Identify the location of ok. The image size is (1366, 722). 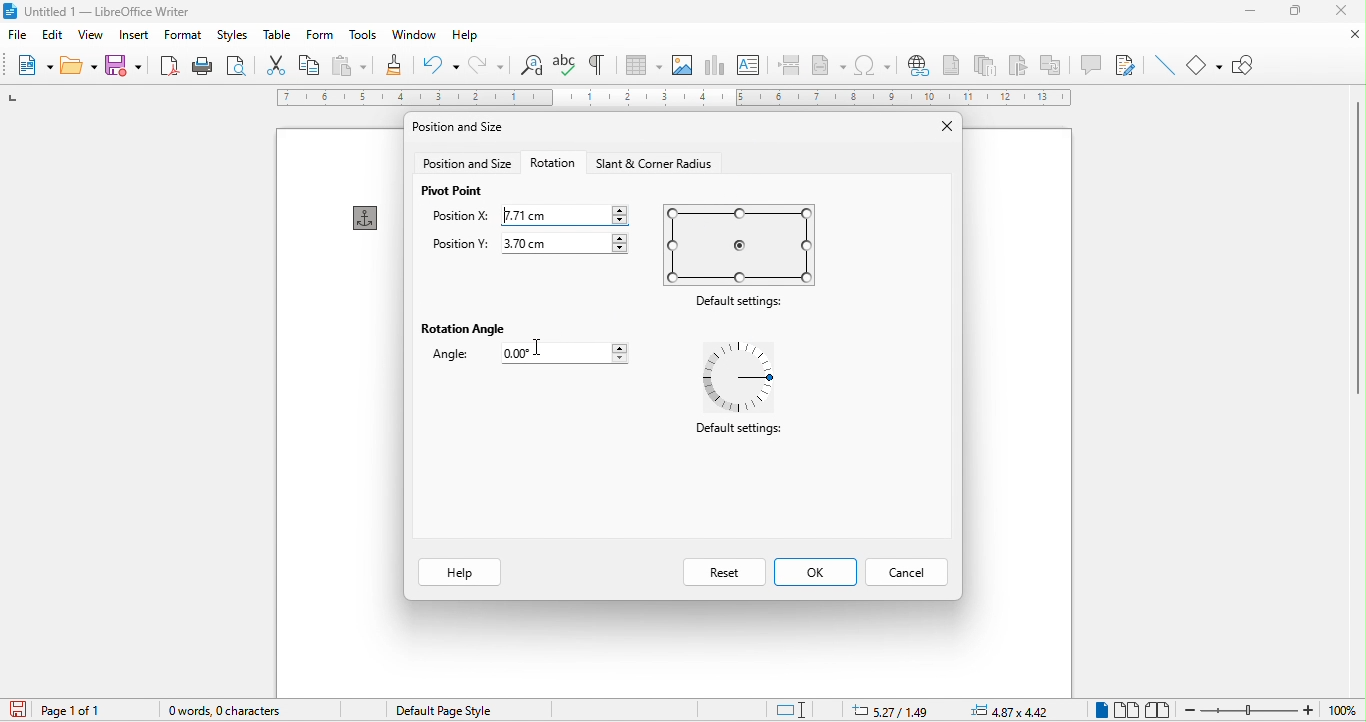
(813, 574).